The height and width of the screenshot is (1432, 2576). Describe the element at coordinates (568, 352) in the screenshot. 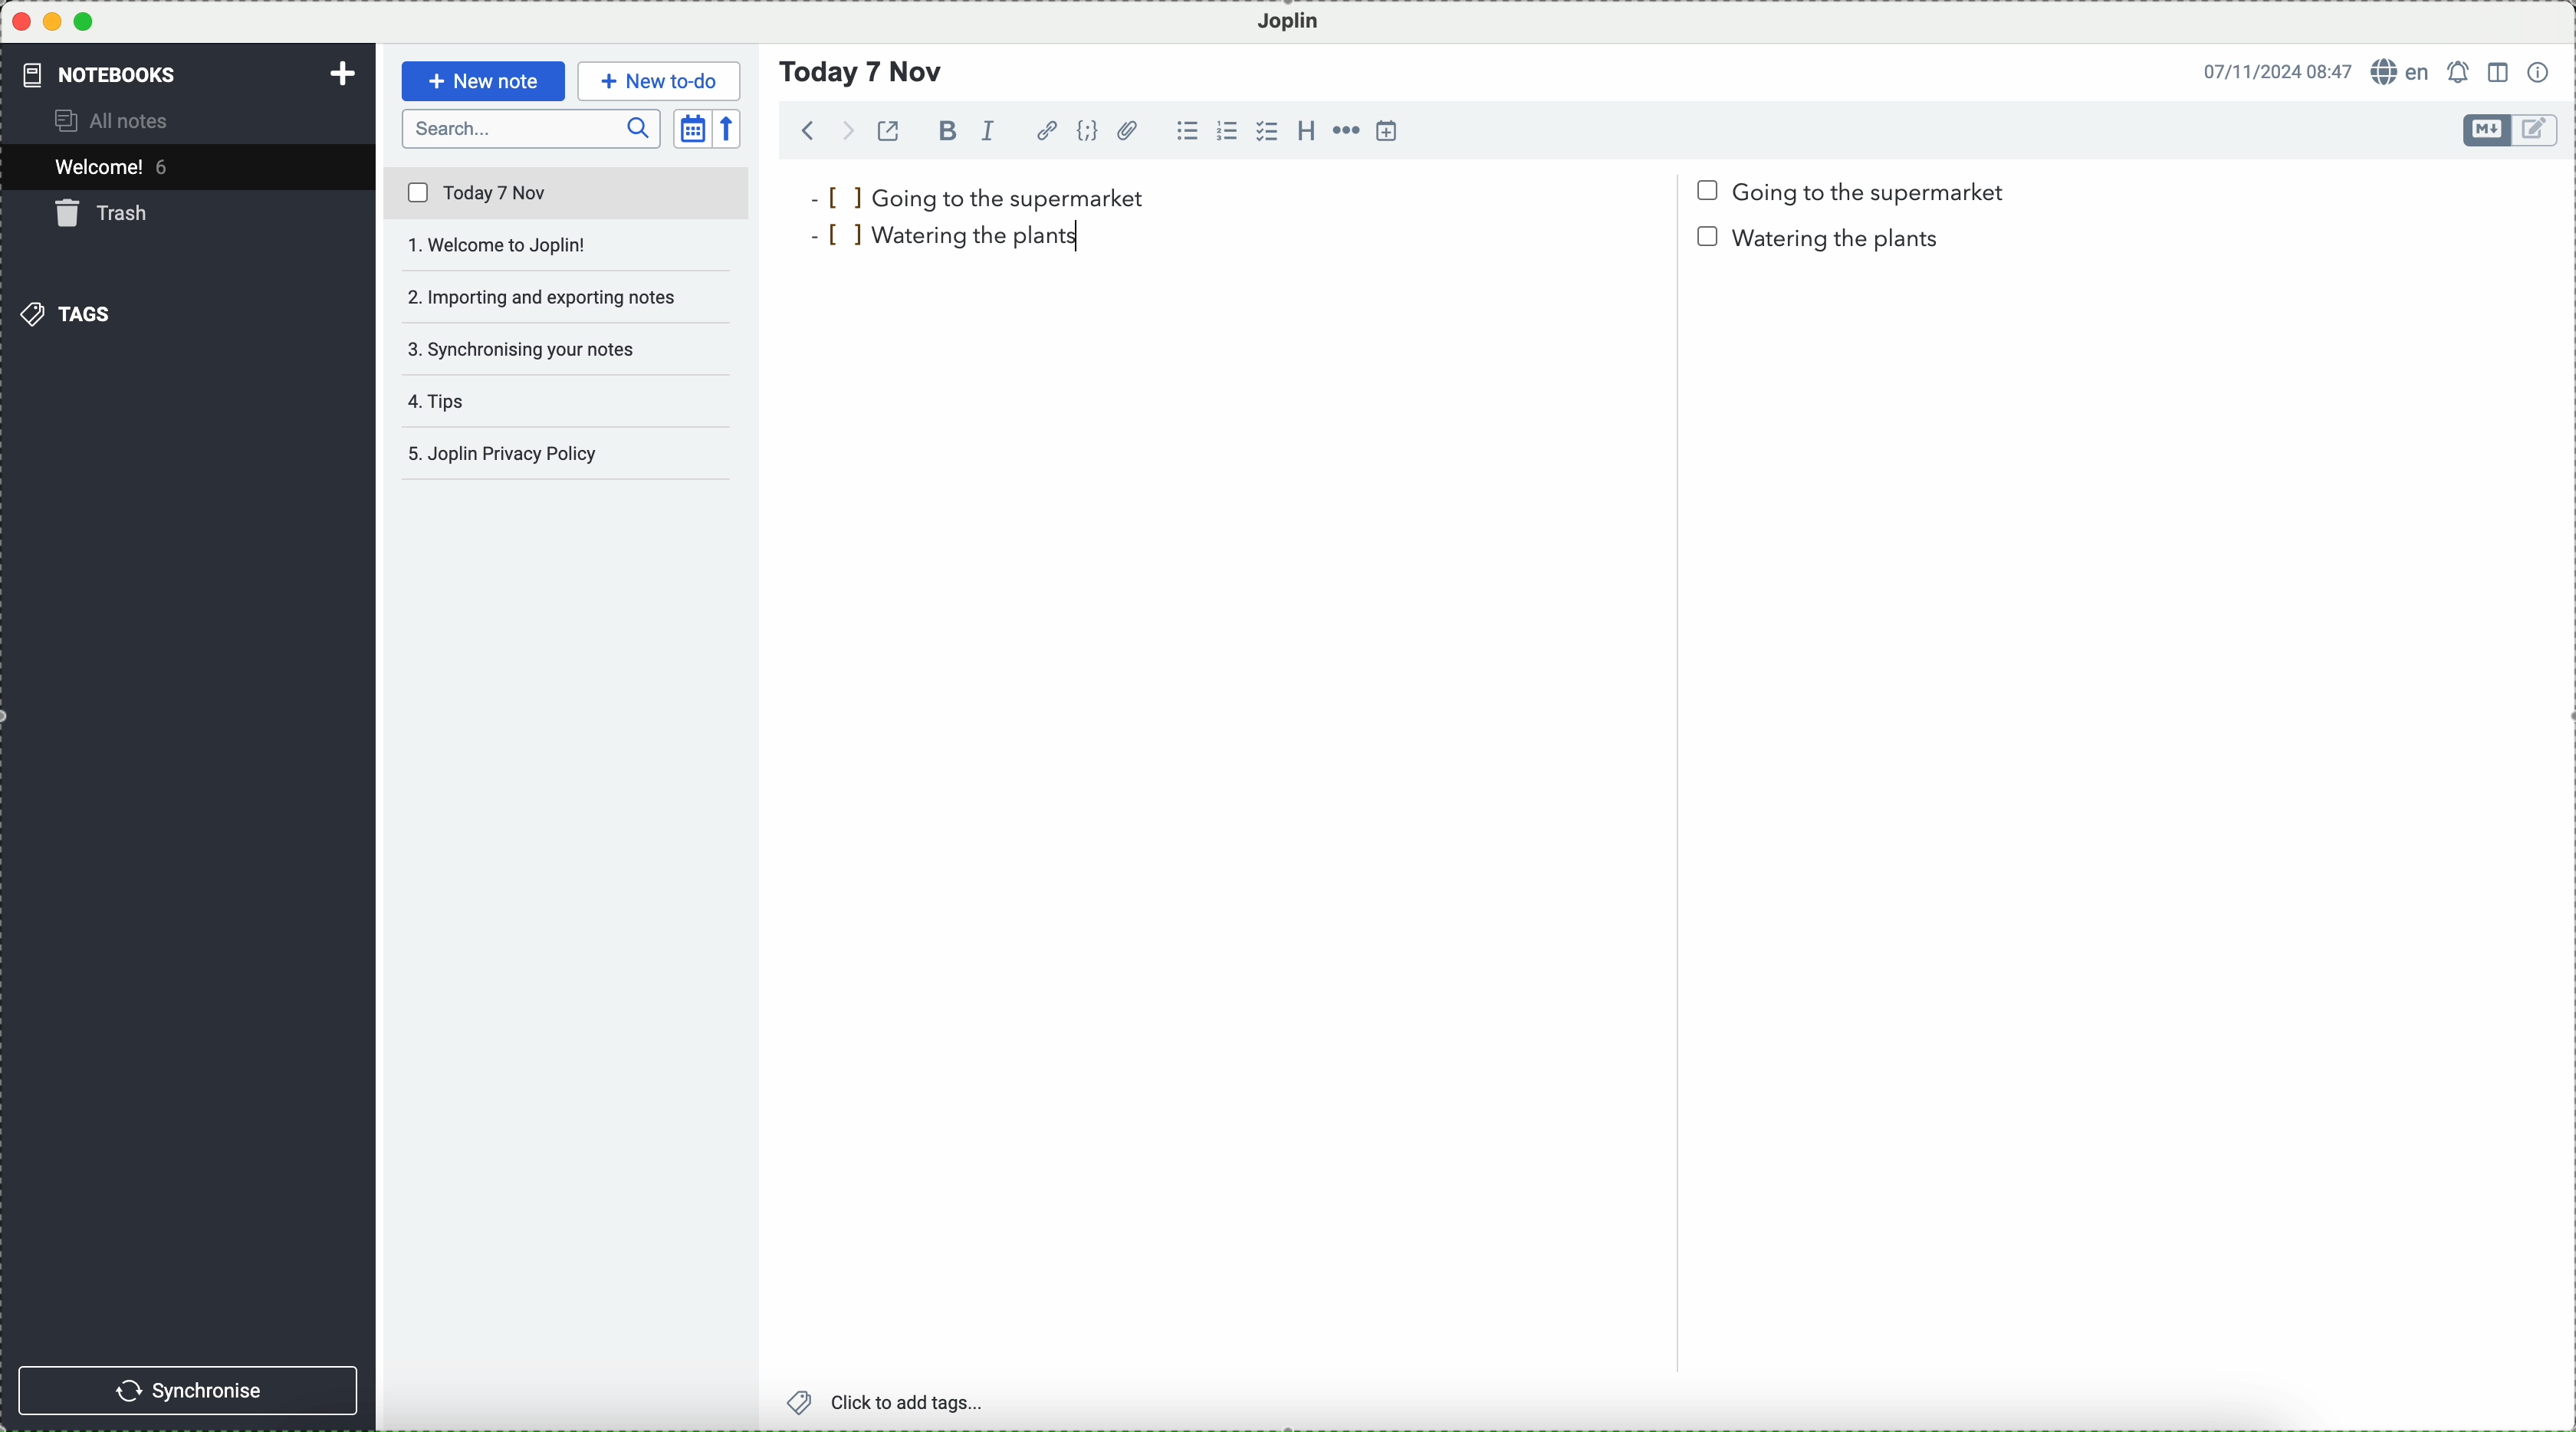

I see `synchronising your notes` at that location.